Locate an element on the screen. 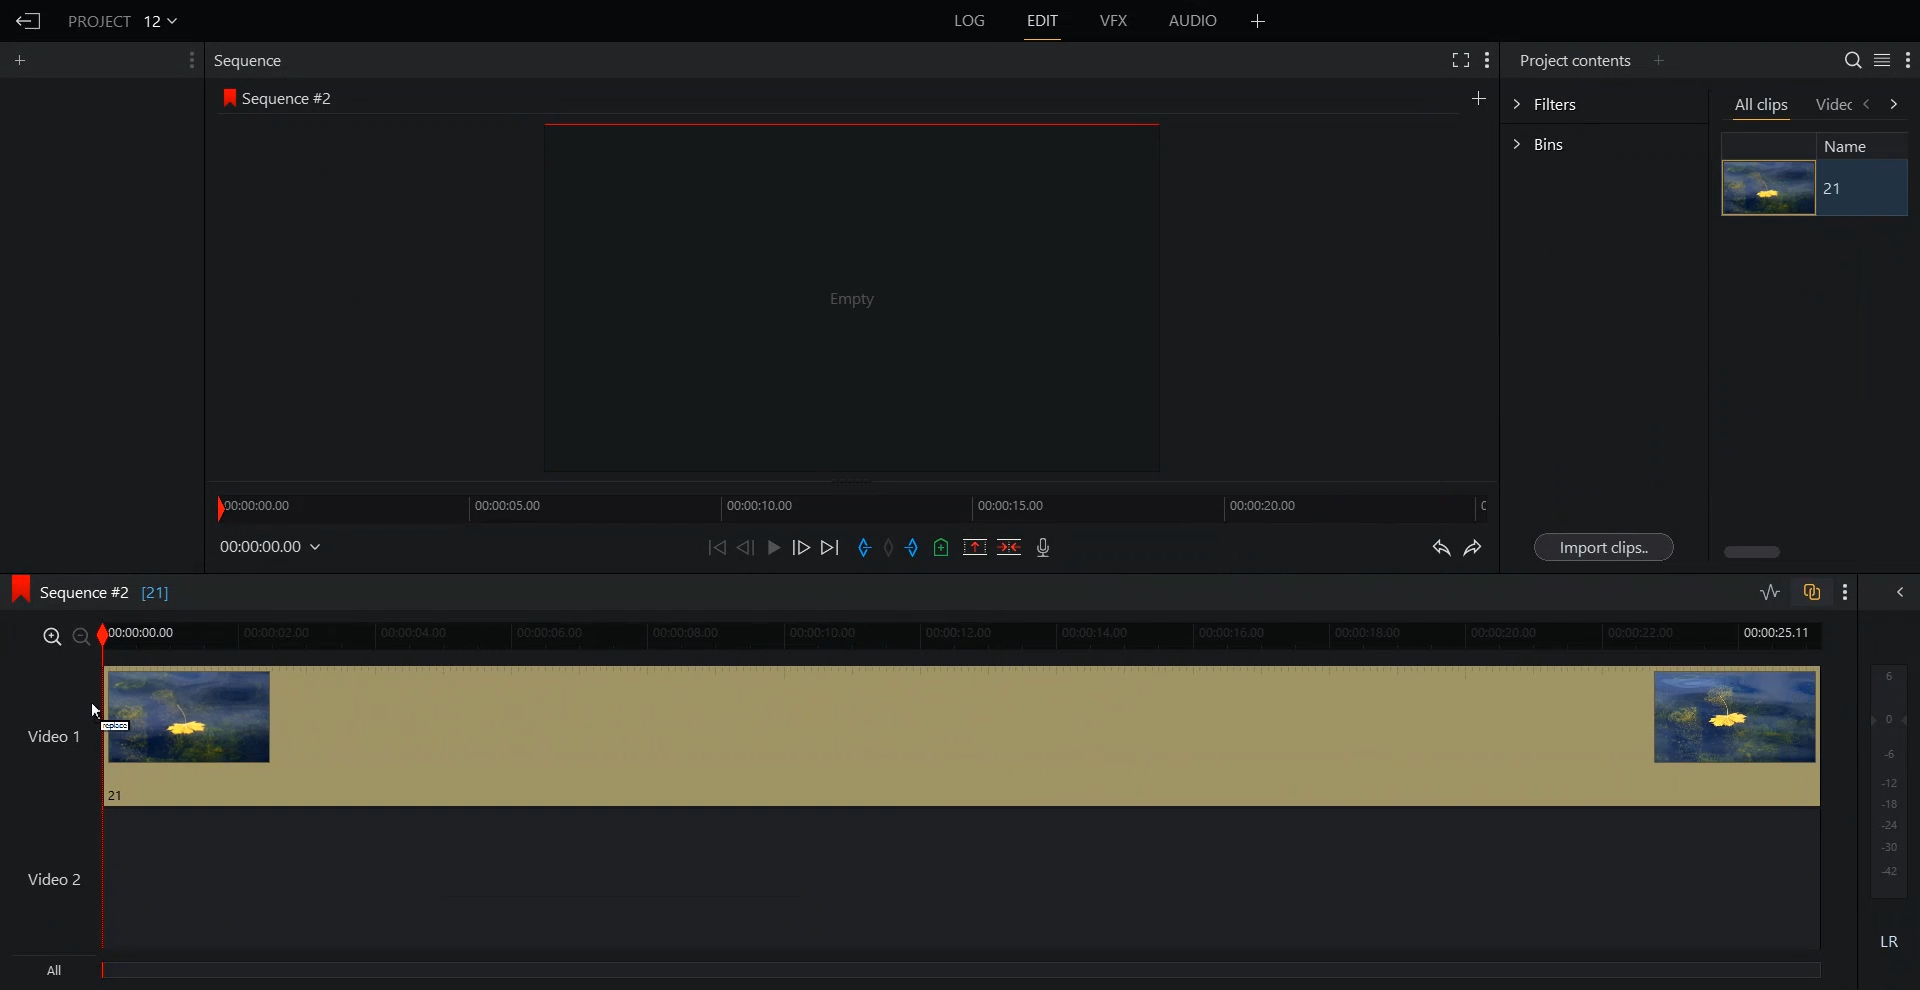 Image resolution: width=1920 pixels, height=990 pixels. All is located at coordinates (923, 973).